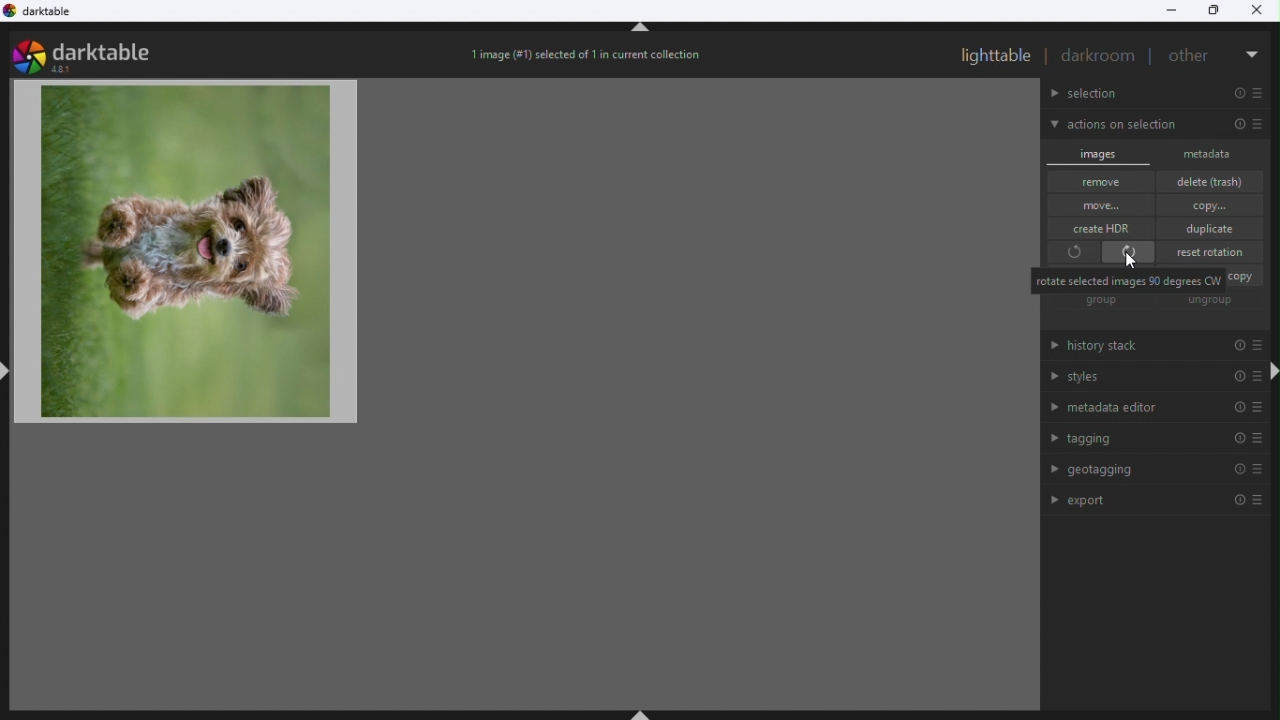 The width and height of the screenshot is (1280, 720). What do you see at coordinates (1152, 407) in the screenshot?
I see `Metadata editor` at bounding box center [1152, 407].